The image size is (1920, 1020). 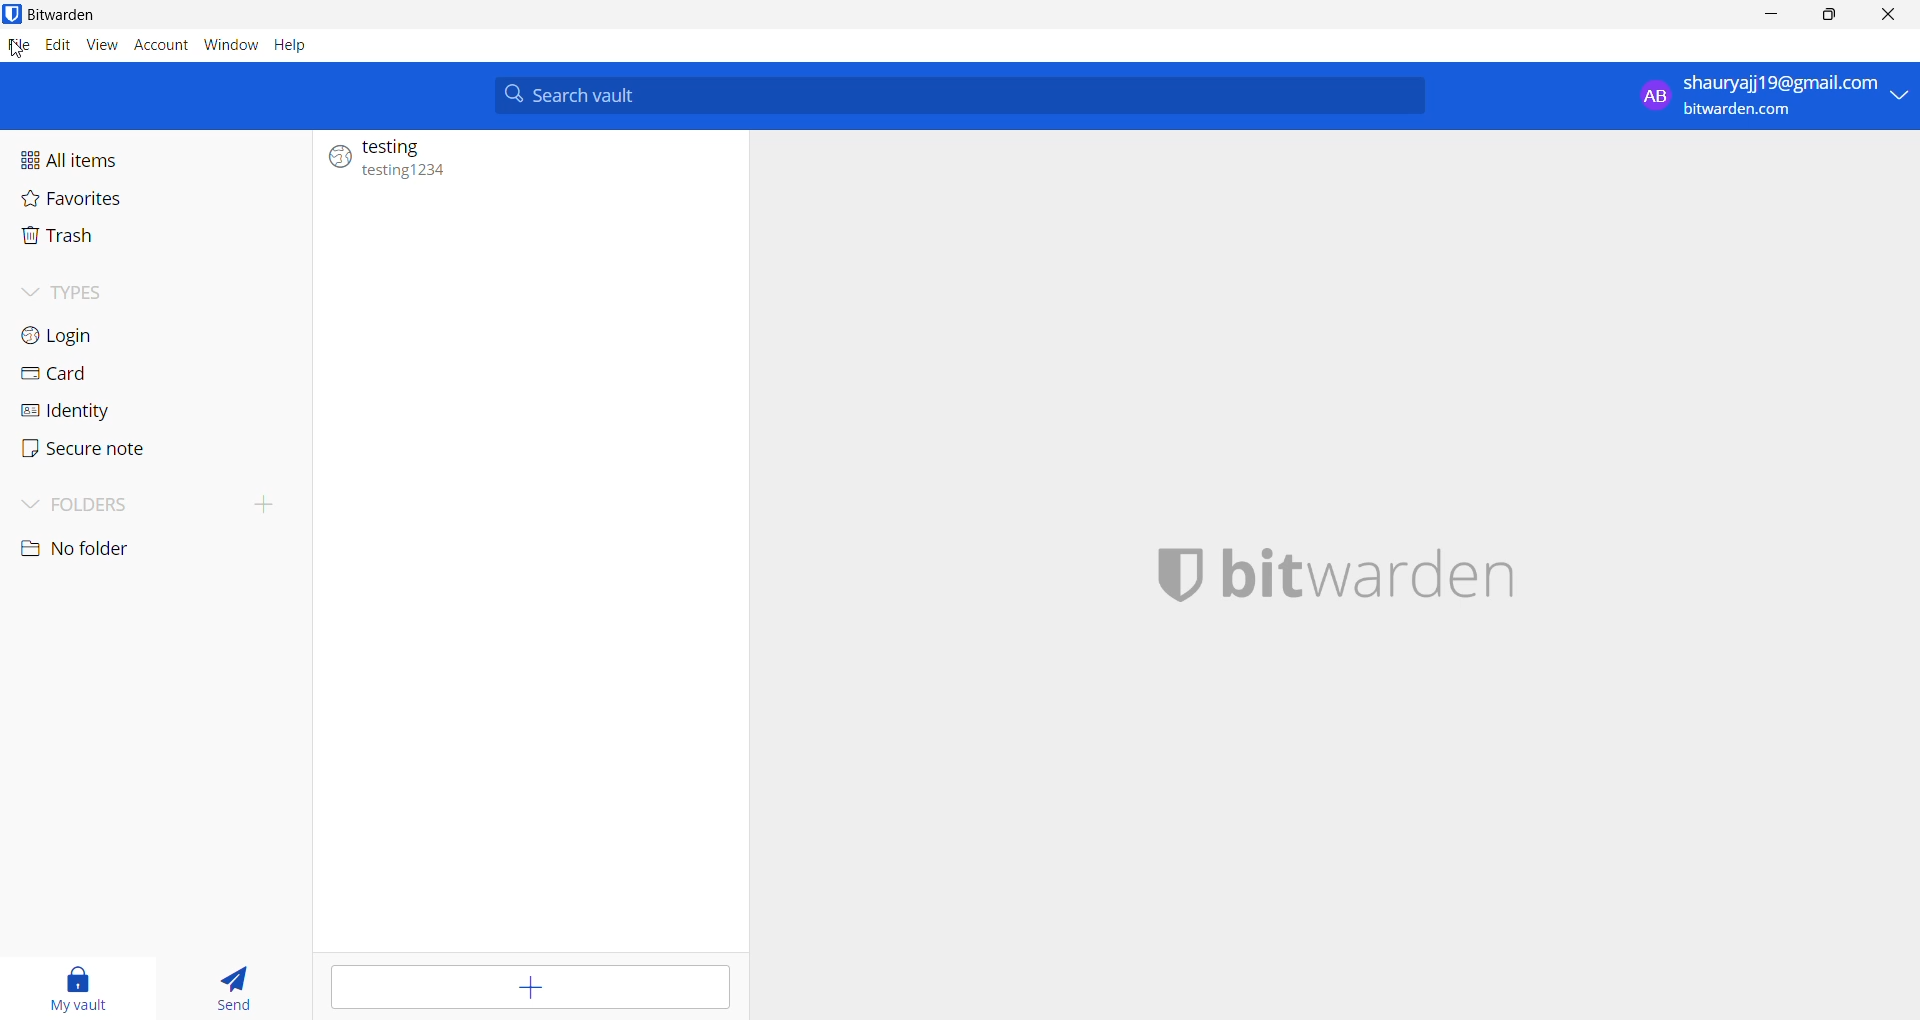 I want to click on cursor, so click(x=1887, y=16).